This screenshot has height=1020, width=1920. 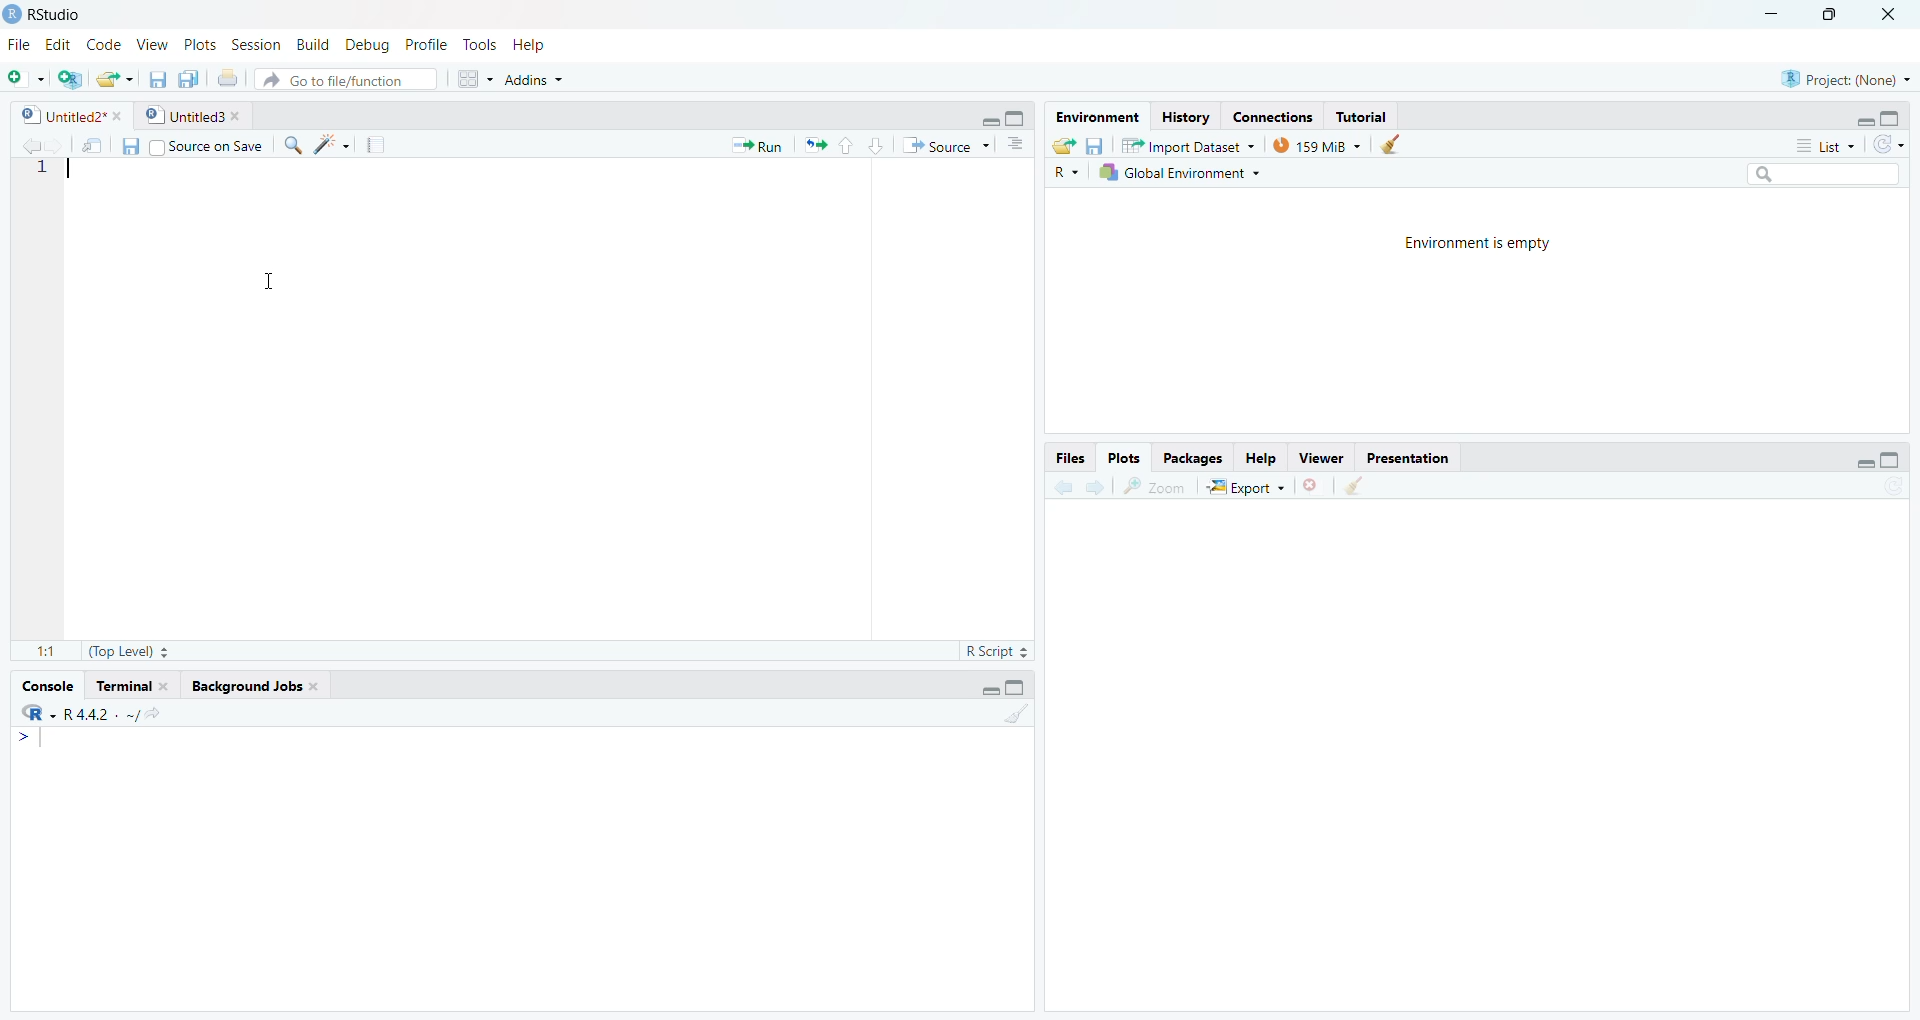 What do you see at coordinates (1319, 143) in the screenshot?
I see `159 MiB` at bounding box center [1319, 143].